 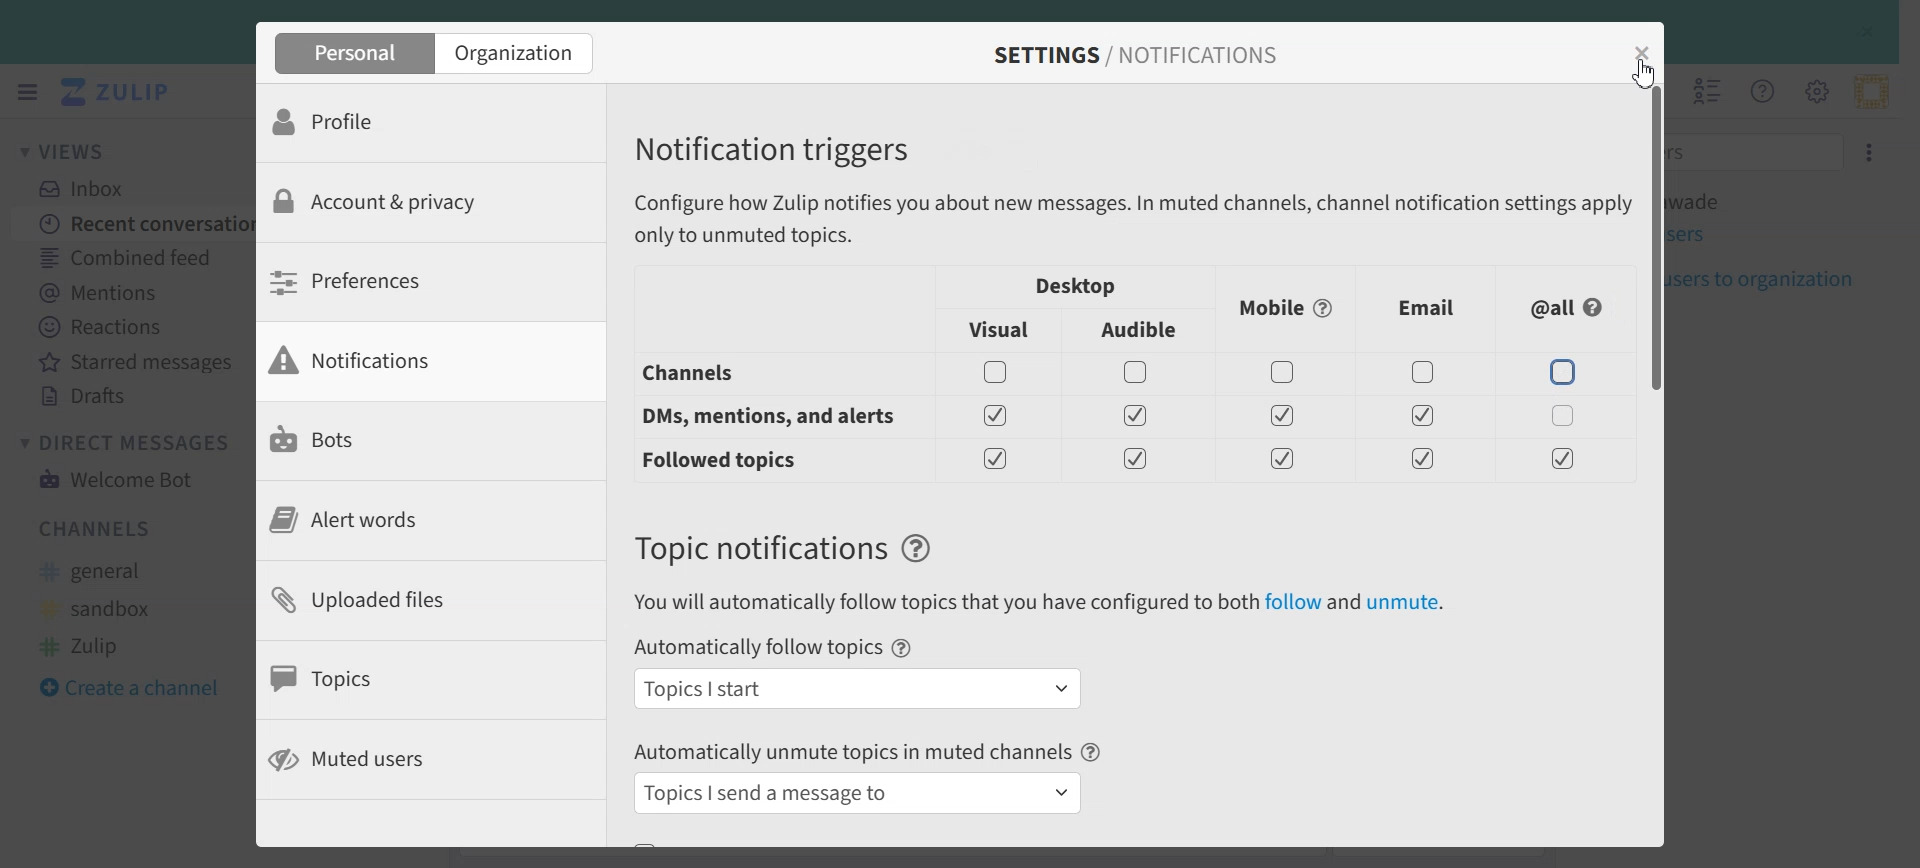 I want to click on All, so click(x=1569, y=308).